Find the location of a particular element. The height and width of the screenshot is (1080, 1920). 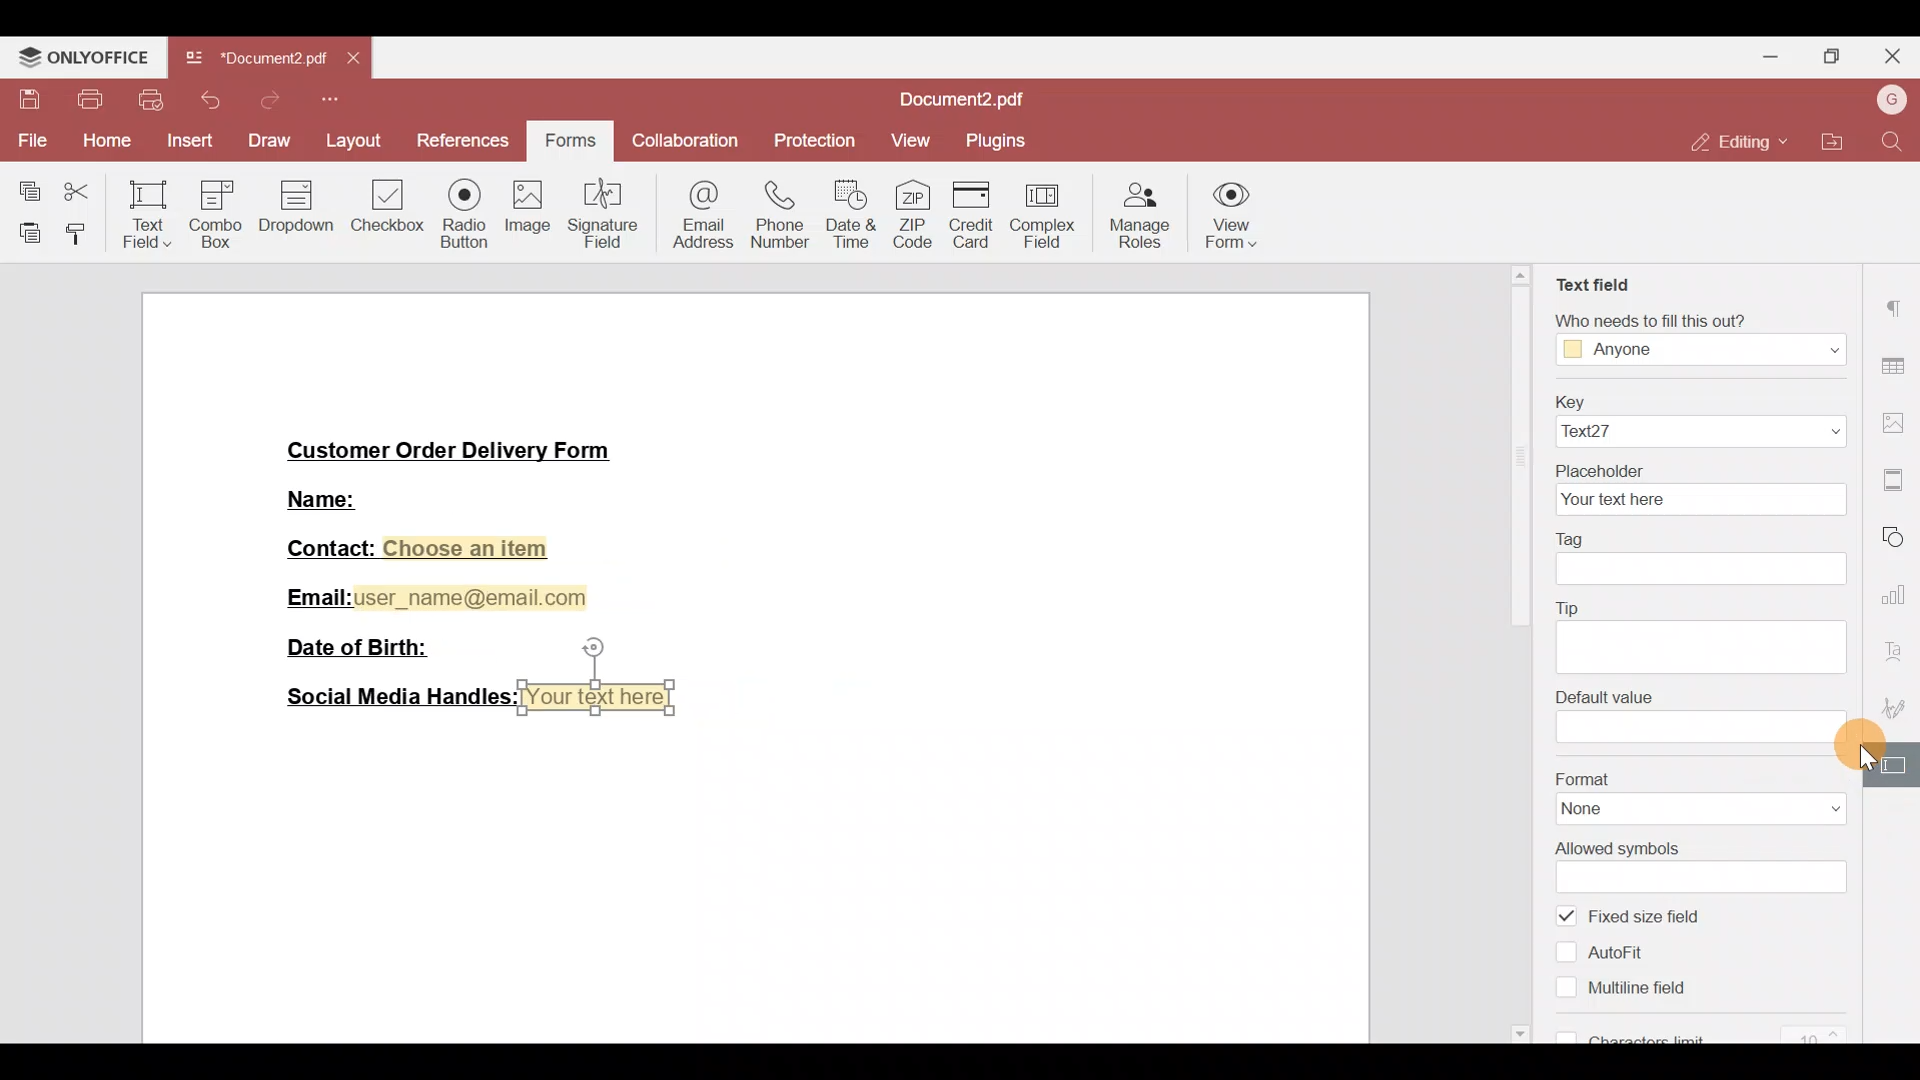

Your text here is located at coordinates (602, 697).